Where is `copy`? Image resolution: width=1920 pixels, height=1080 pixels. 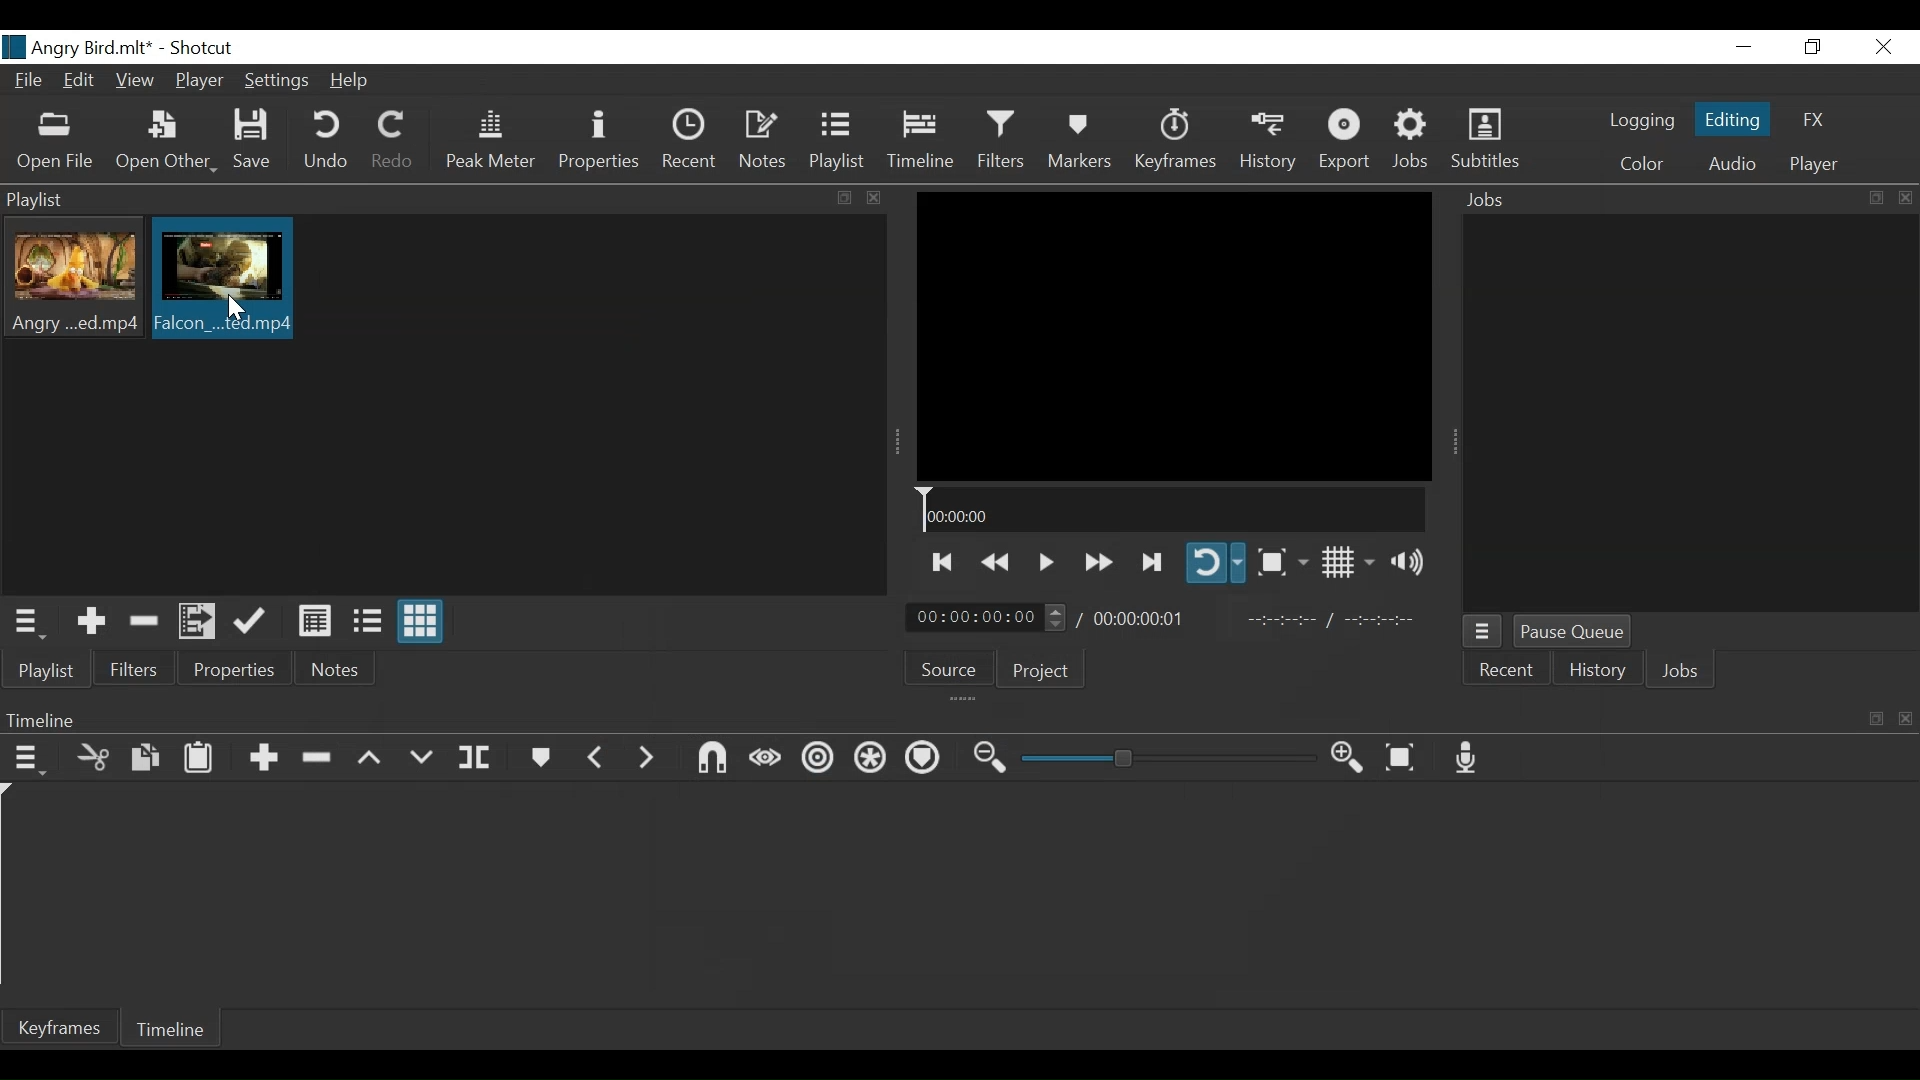 copy is located at coordinates (1876, 719).